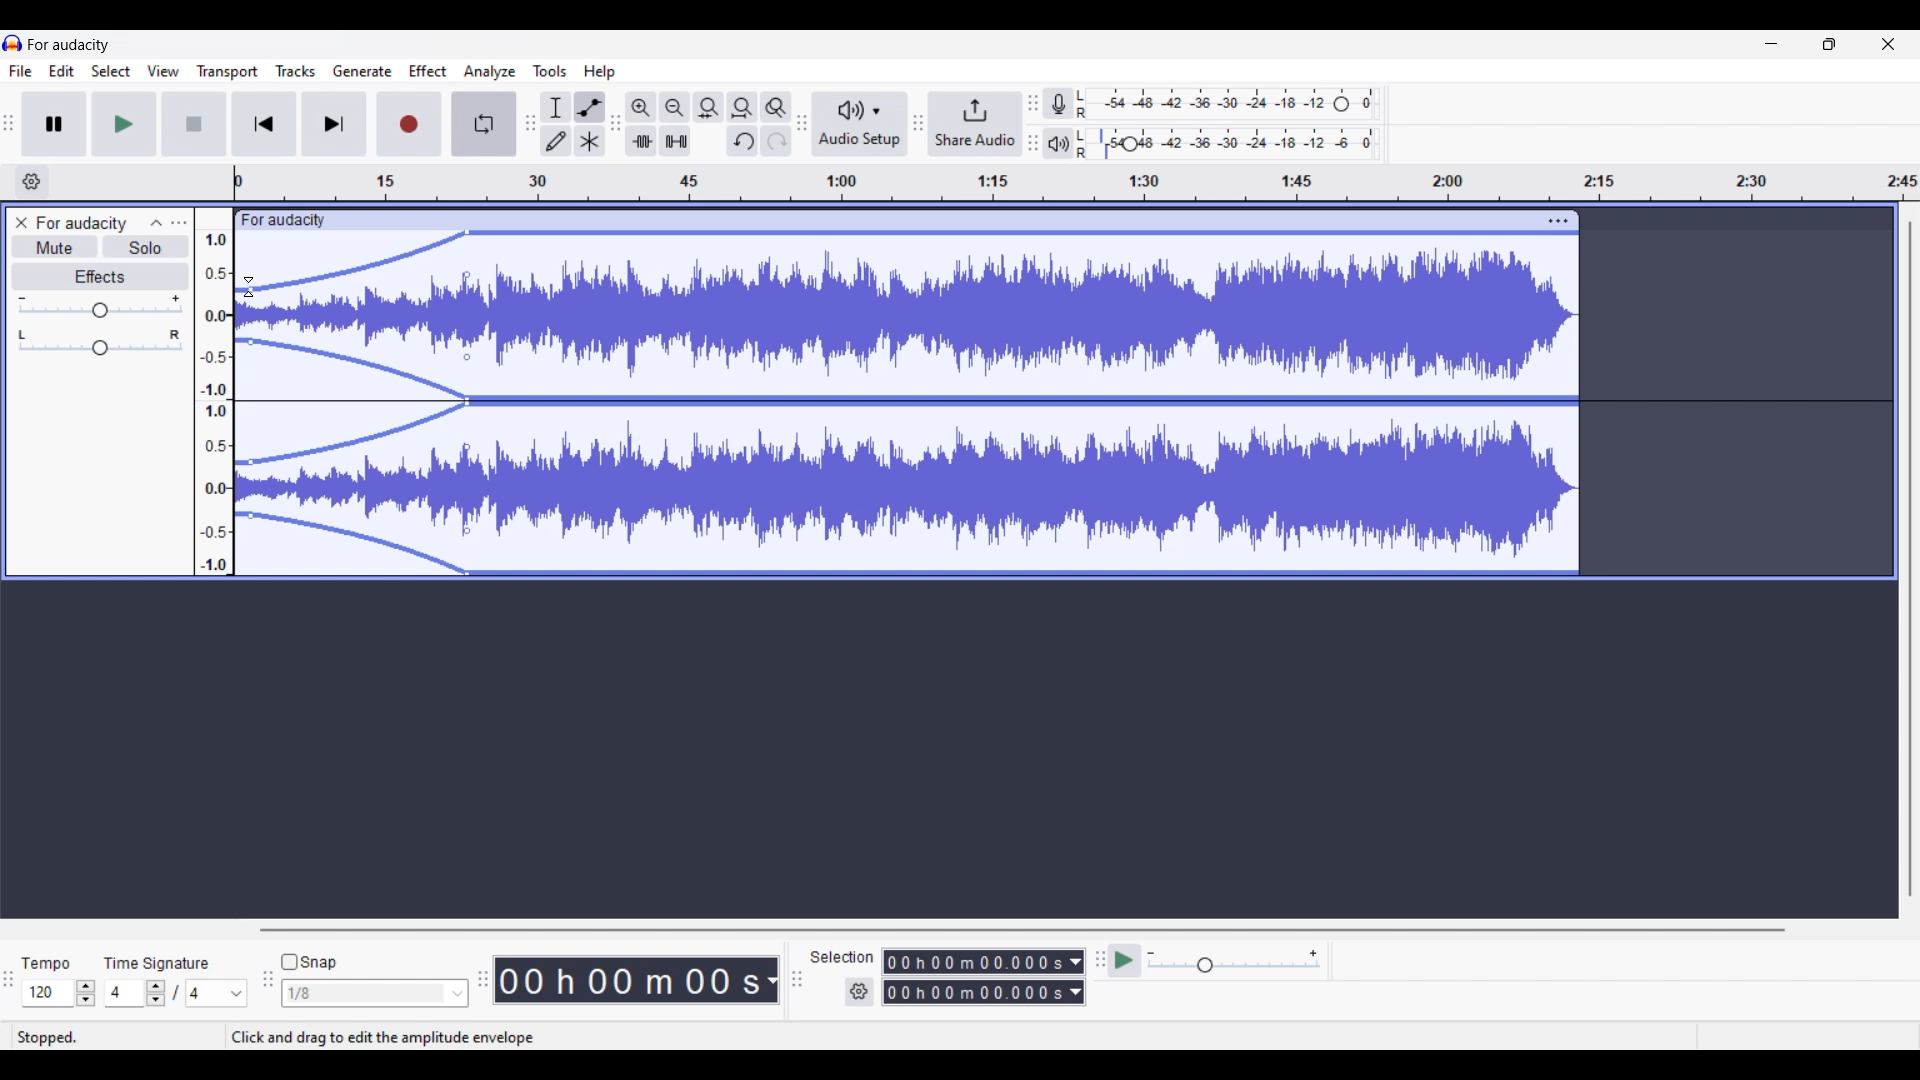  What do you see at coordinates (776, 107) in the screenshot?
I see `Zoom toggle` at bounding box center [776, 107].